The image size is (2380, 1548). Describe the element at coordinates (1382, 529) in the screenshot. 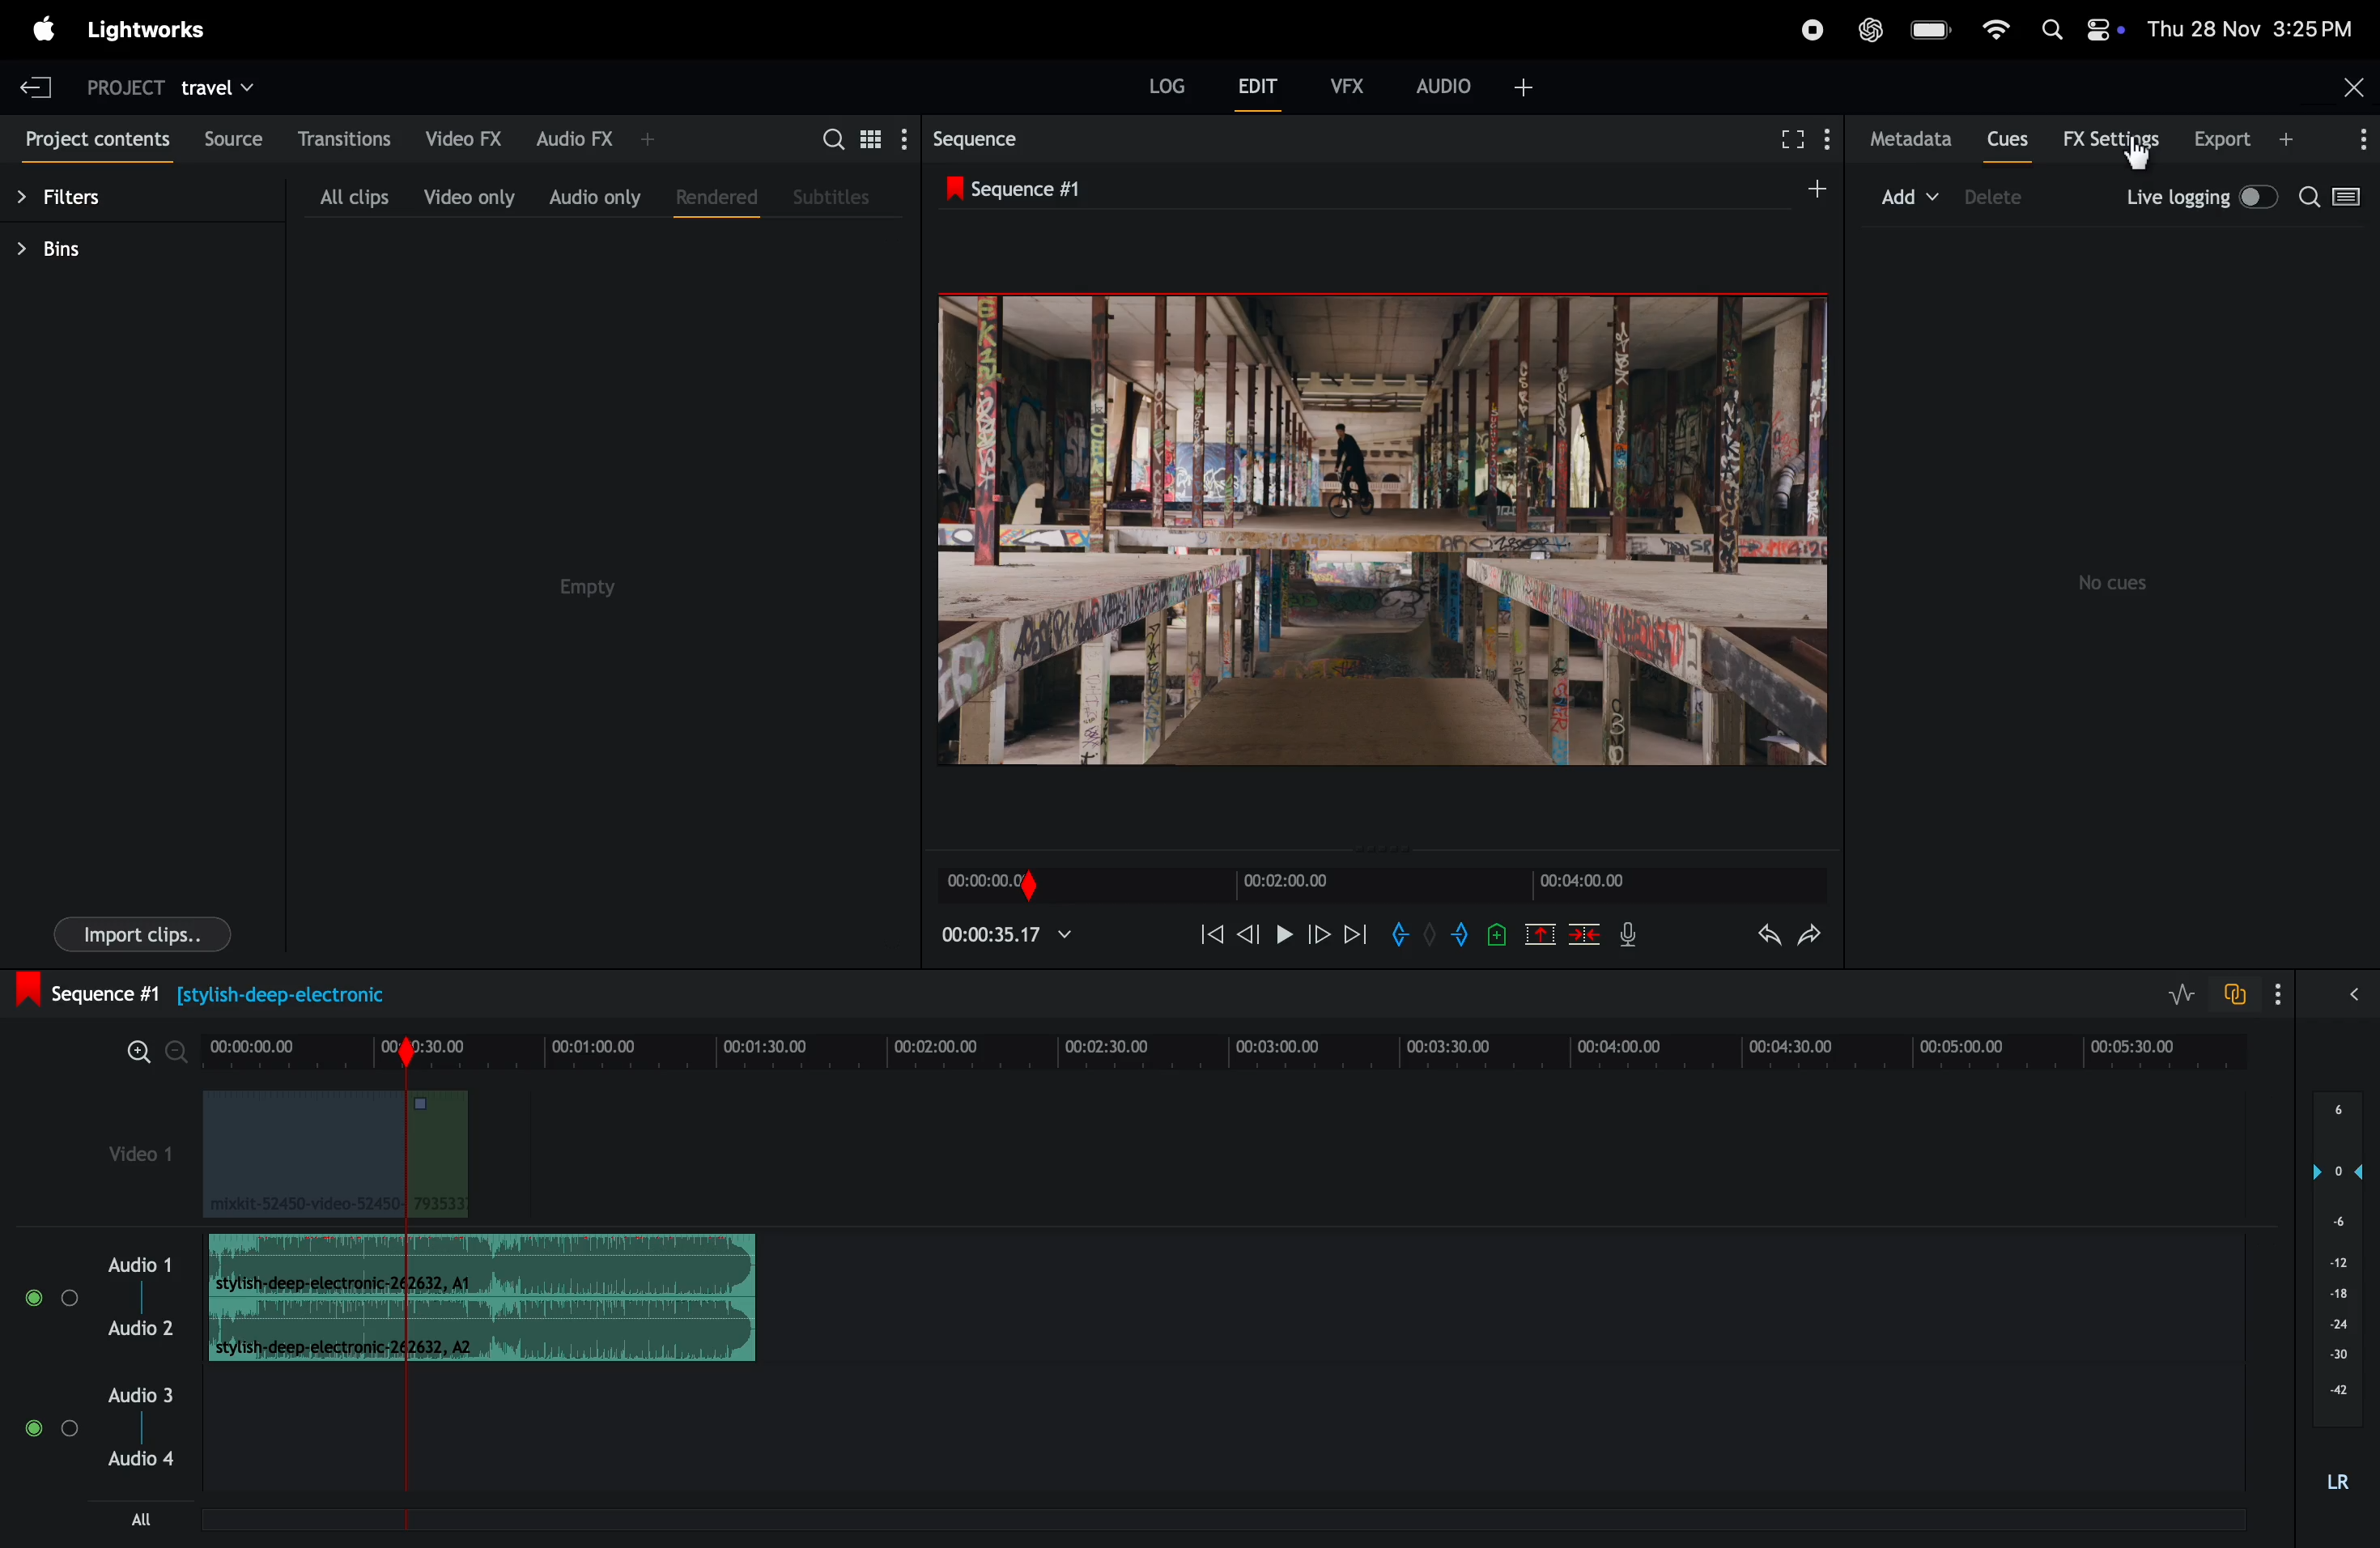

I see `output frames` at that location.